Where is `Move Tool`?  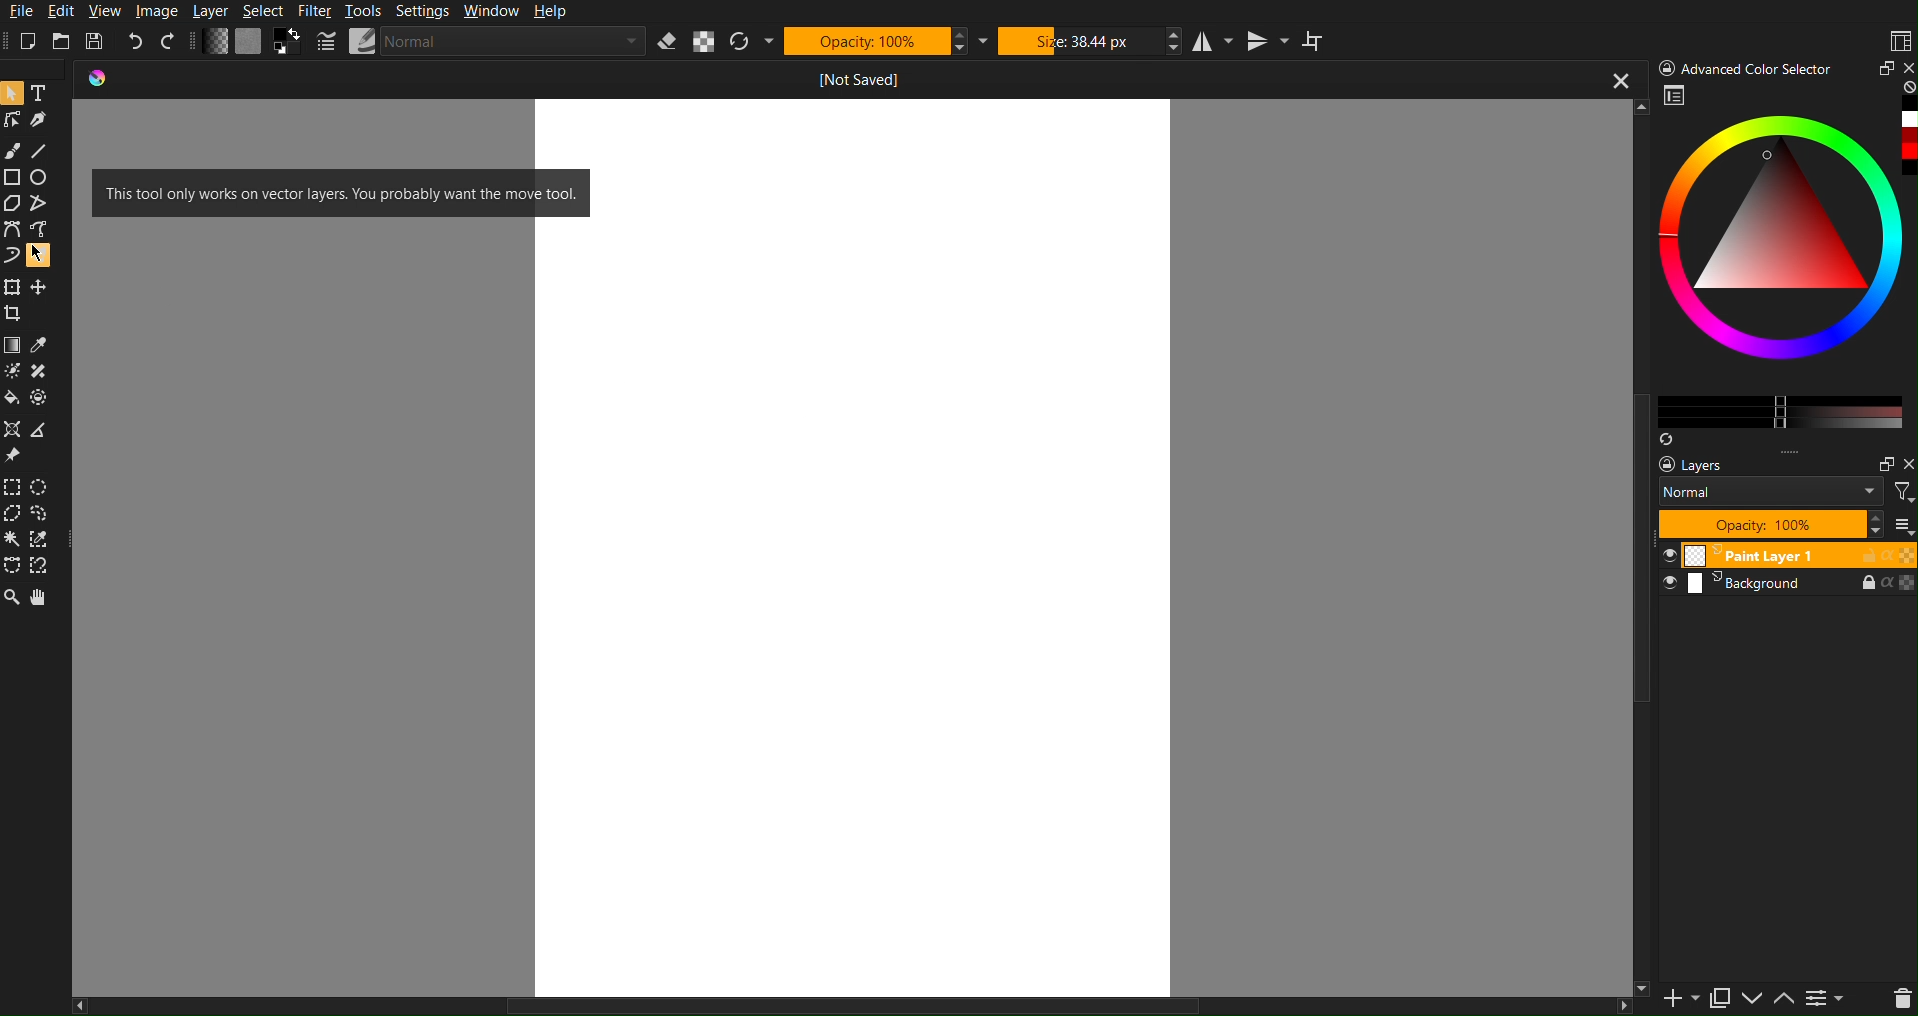 Move Tool is located at coordinates (43, 285).